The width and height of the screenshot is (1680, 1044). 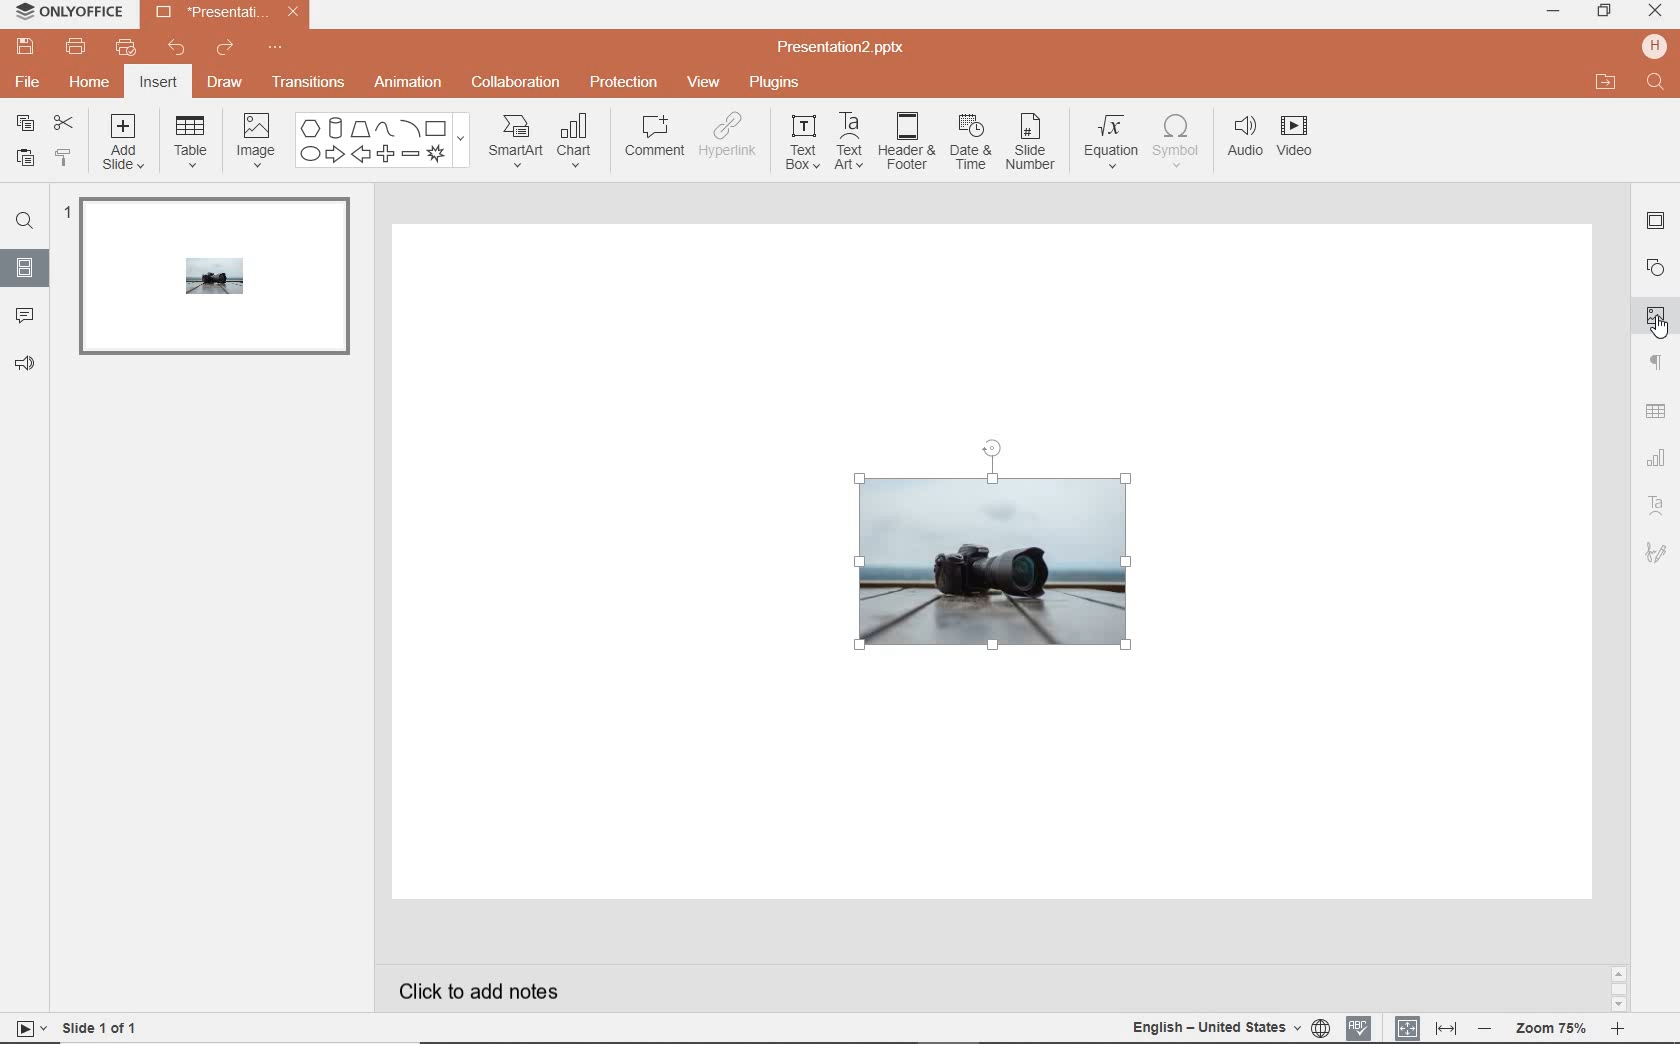 What do you see at coordinates (849, 144) in the screenshot?
I see `text art` at bounding box center [849, 144].